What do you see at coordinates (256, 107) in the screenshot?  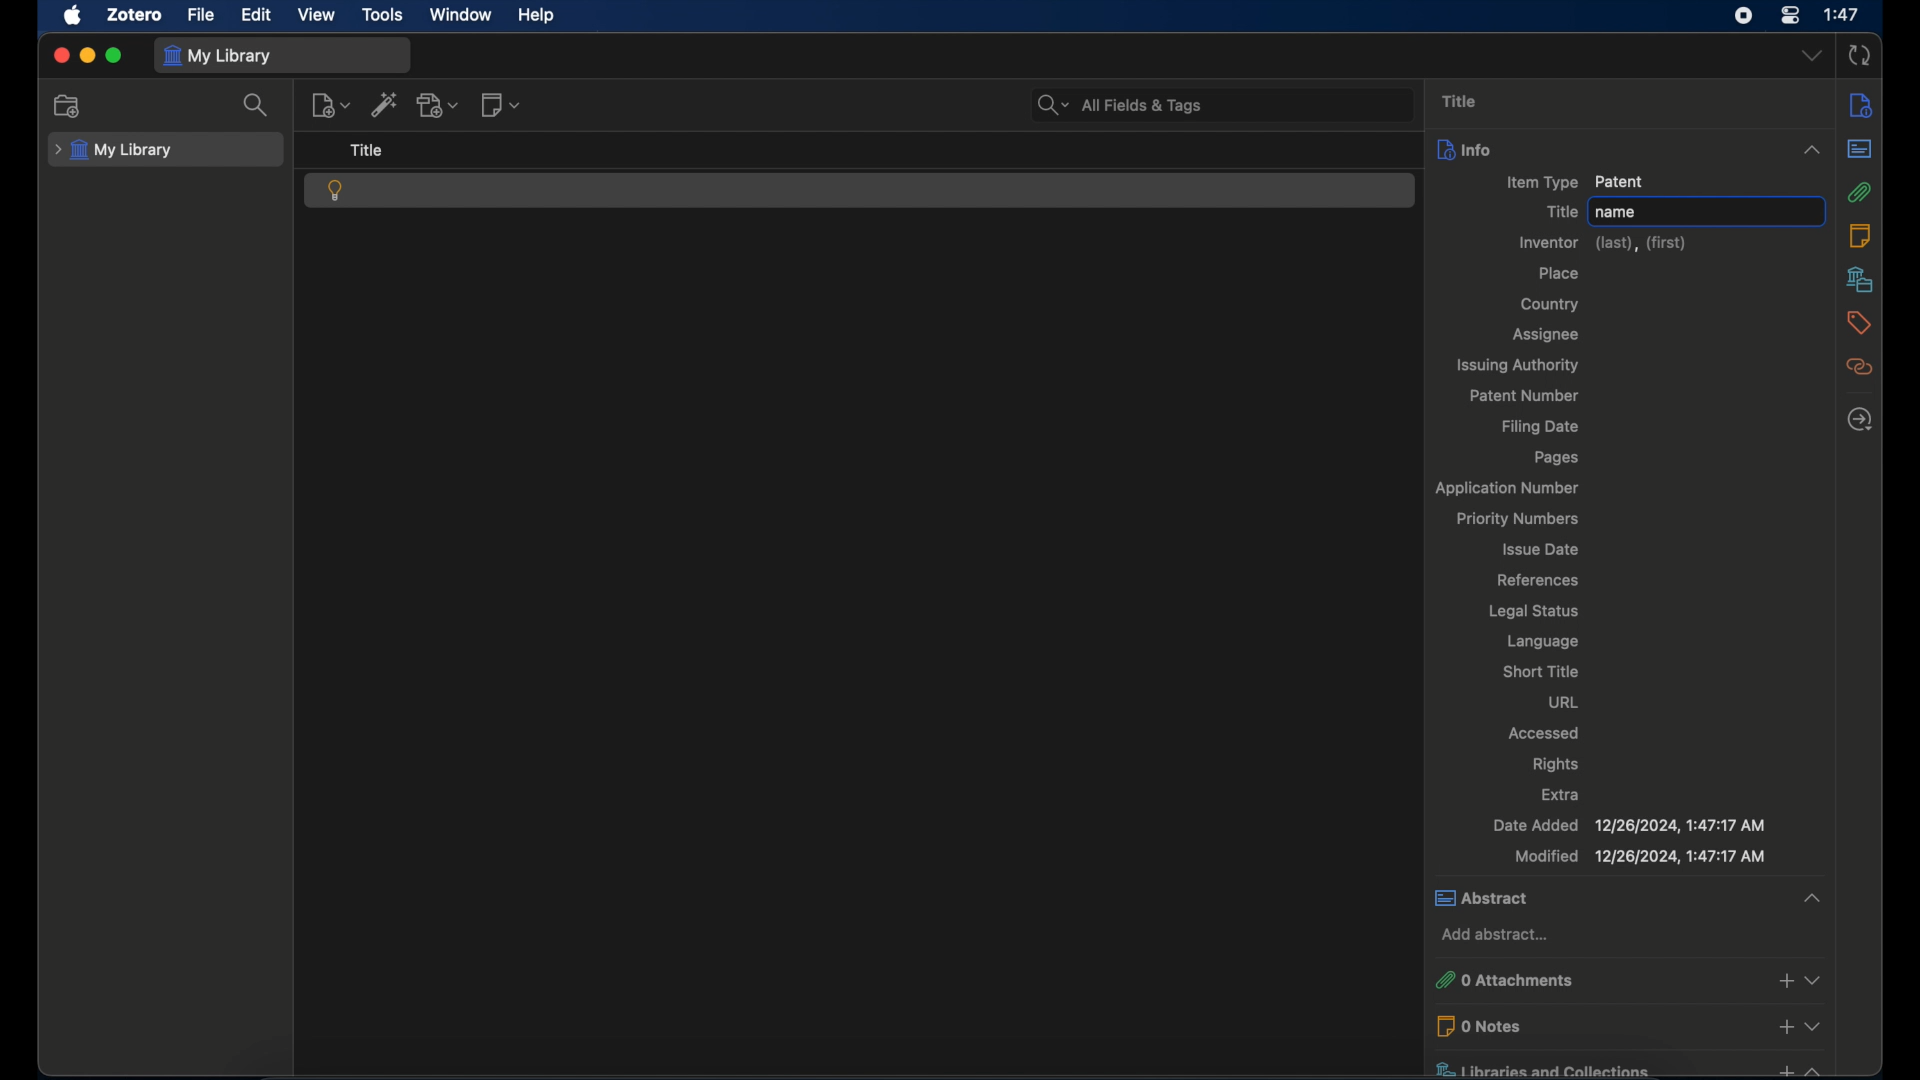 I see `search` at bounding box center [256, 107].